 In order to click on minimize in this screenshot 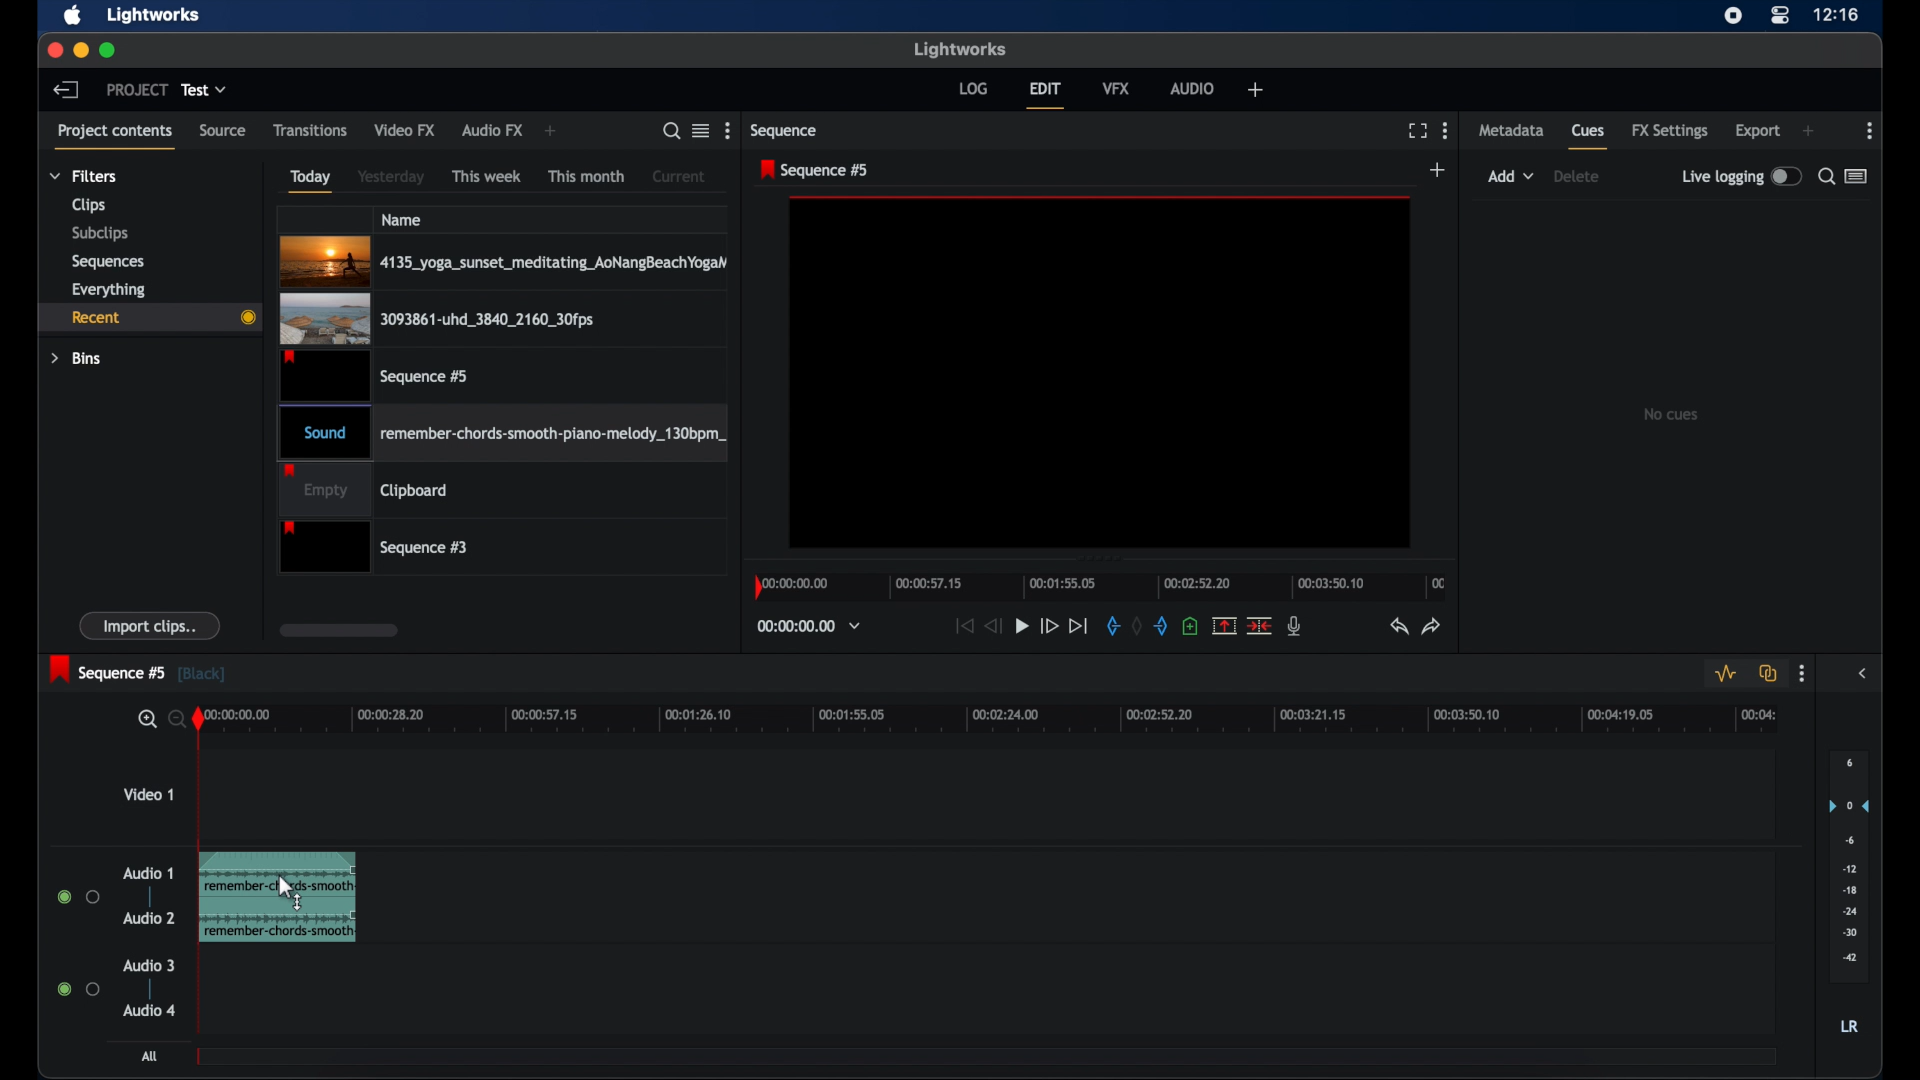, I will do `click(80, 50)`.